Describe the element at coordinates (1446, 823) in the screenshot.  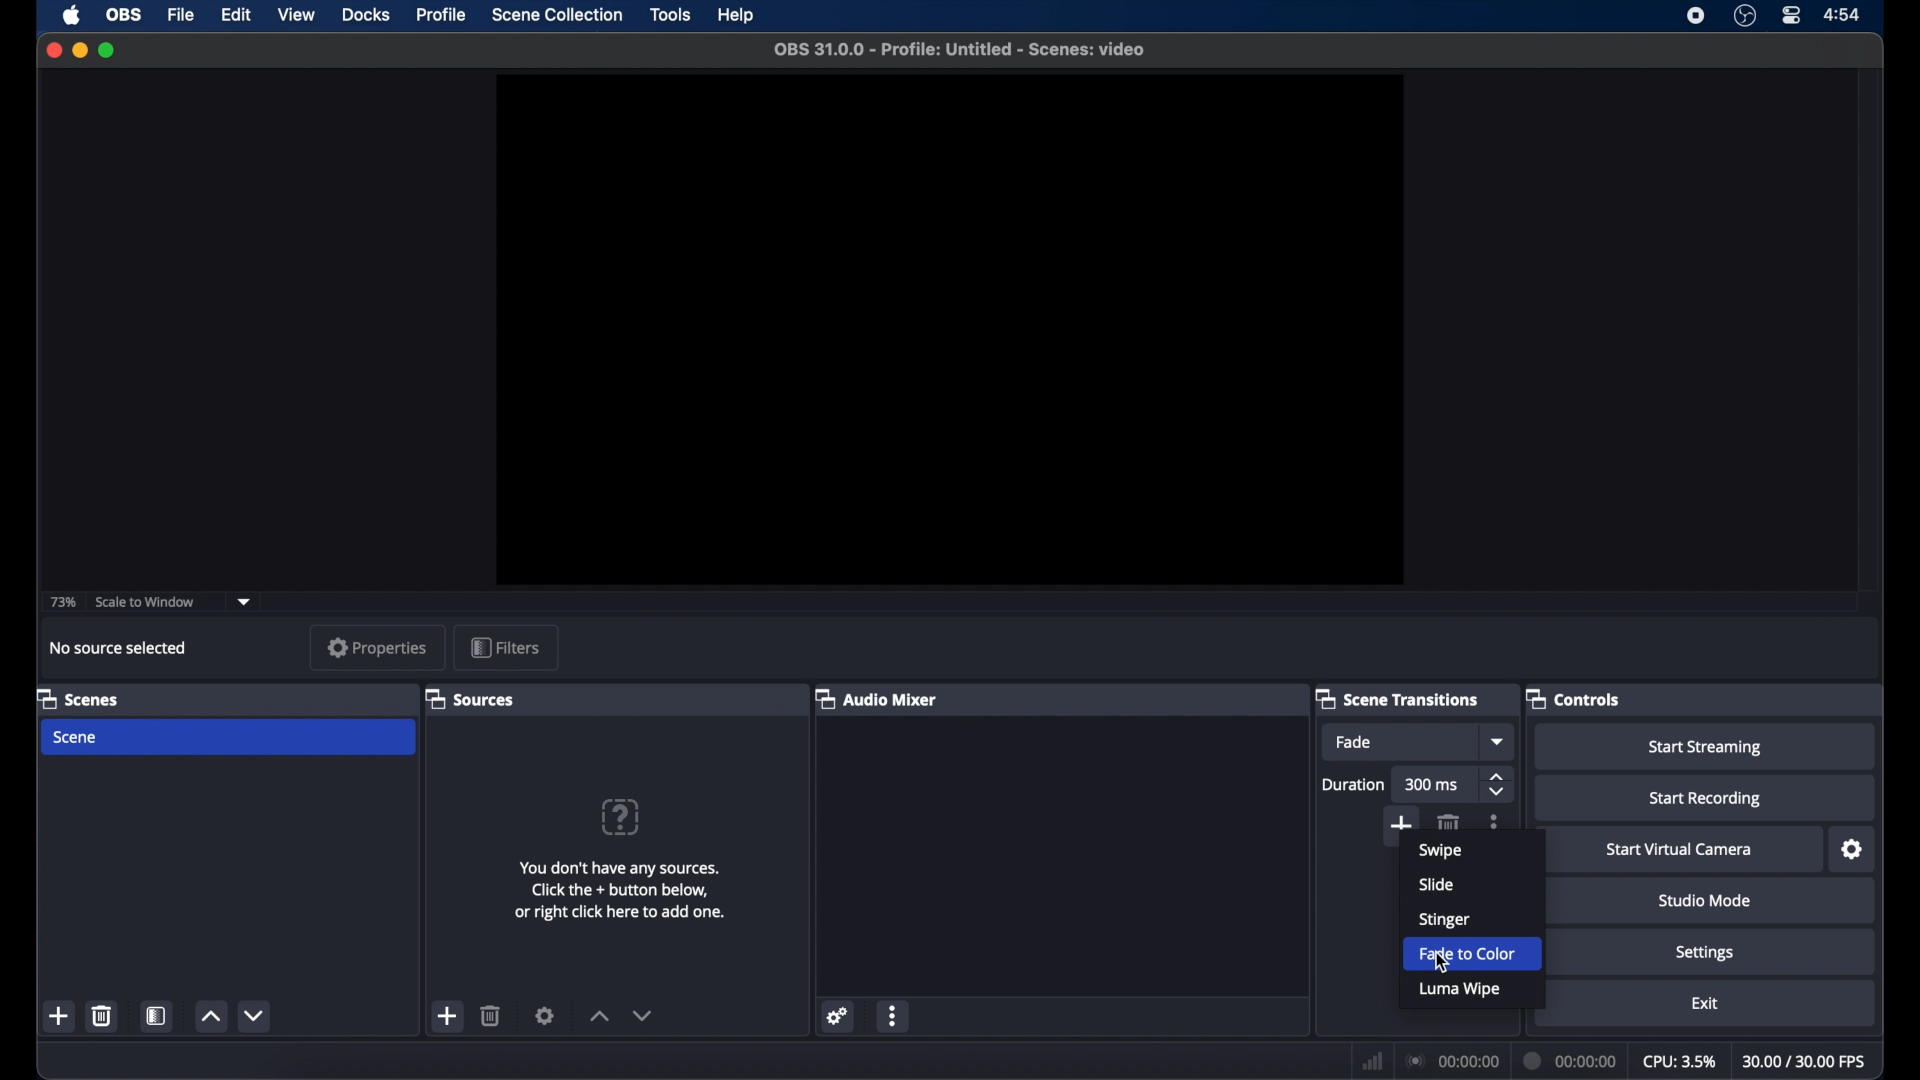
I see `delete` at that location.